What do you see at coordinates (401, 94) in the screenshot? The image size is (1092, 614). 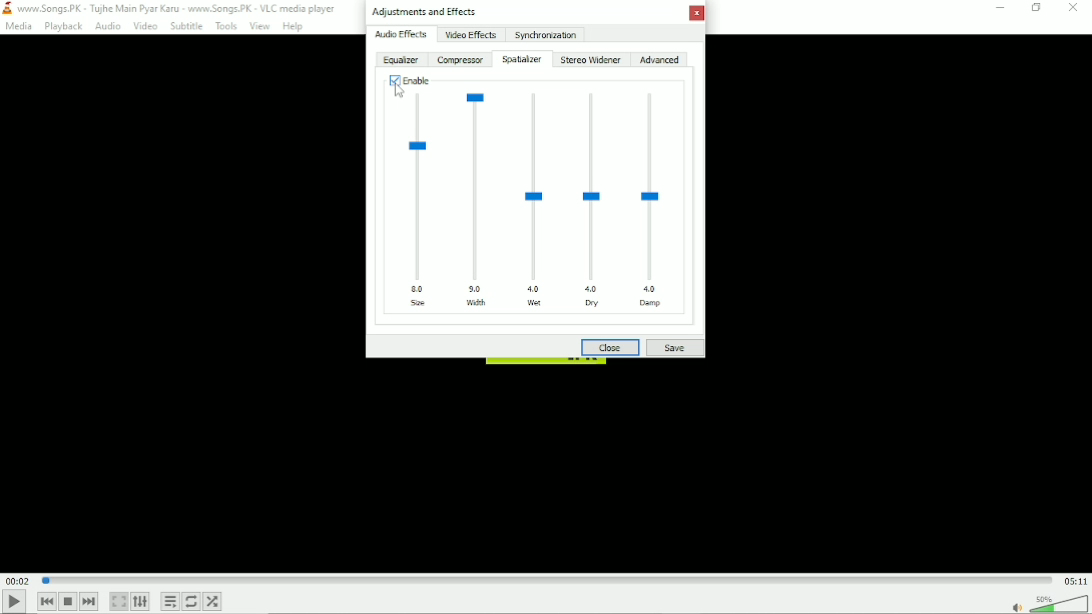 I see `Cursor` at bounding box center [401, 94].